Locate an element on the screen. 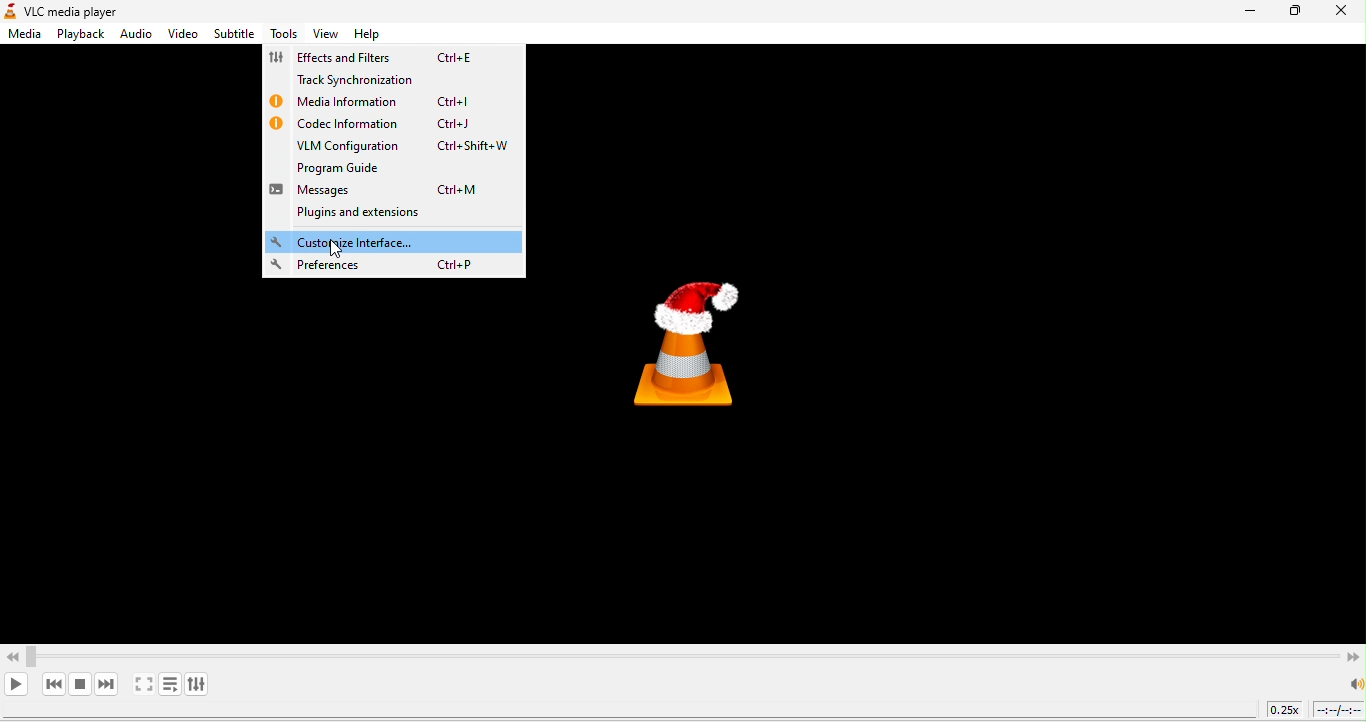 This screenshot has height=722, width=1366. playback is located at coordinates (77, 34).